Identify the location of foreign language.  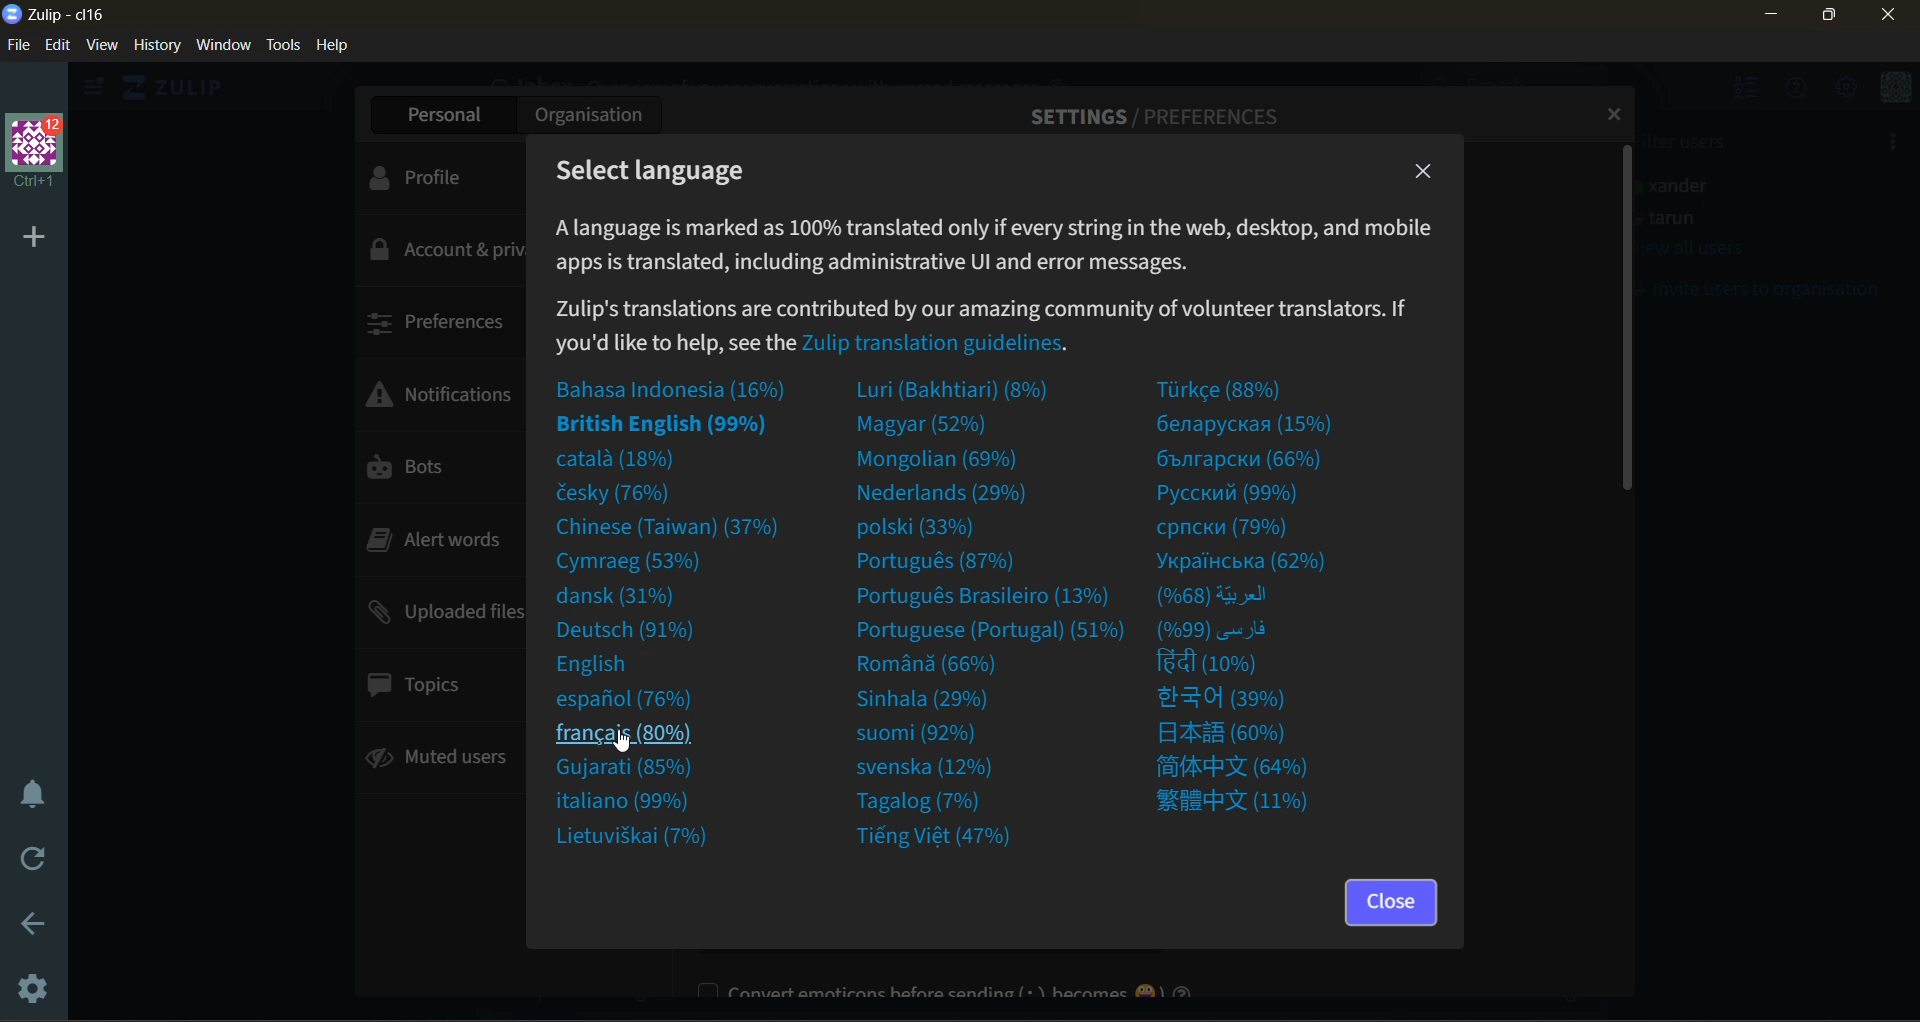
(1228, 733).